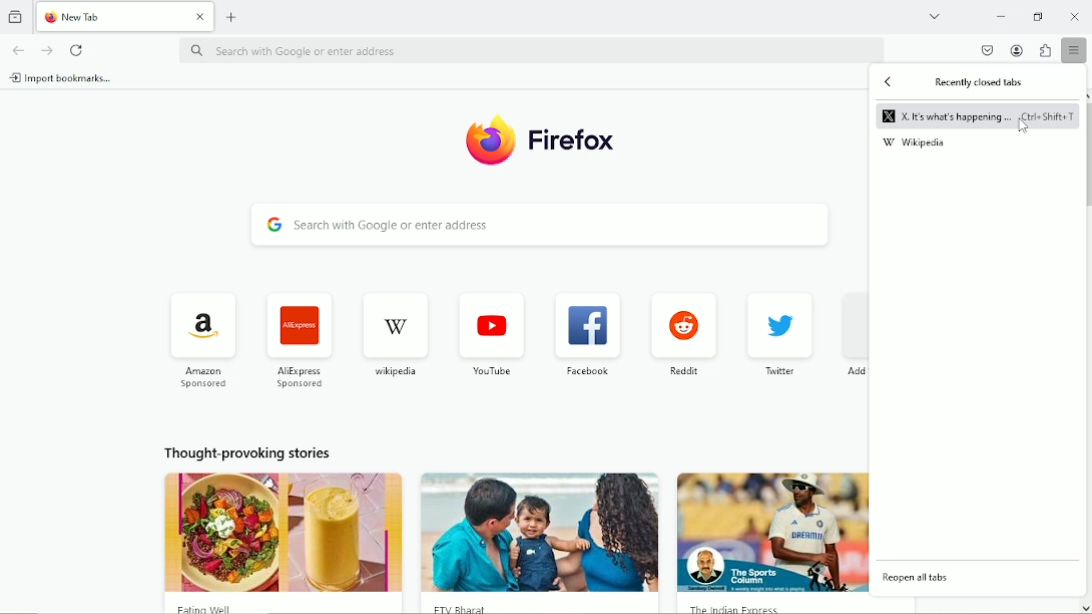 The height and width of the screenshot is (614, 1092). Describe the element at coordinates (774, 532) in the screenshot. I see `image` at that location.